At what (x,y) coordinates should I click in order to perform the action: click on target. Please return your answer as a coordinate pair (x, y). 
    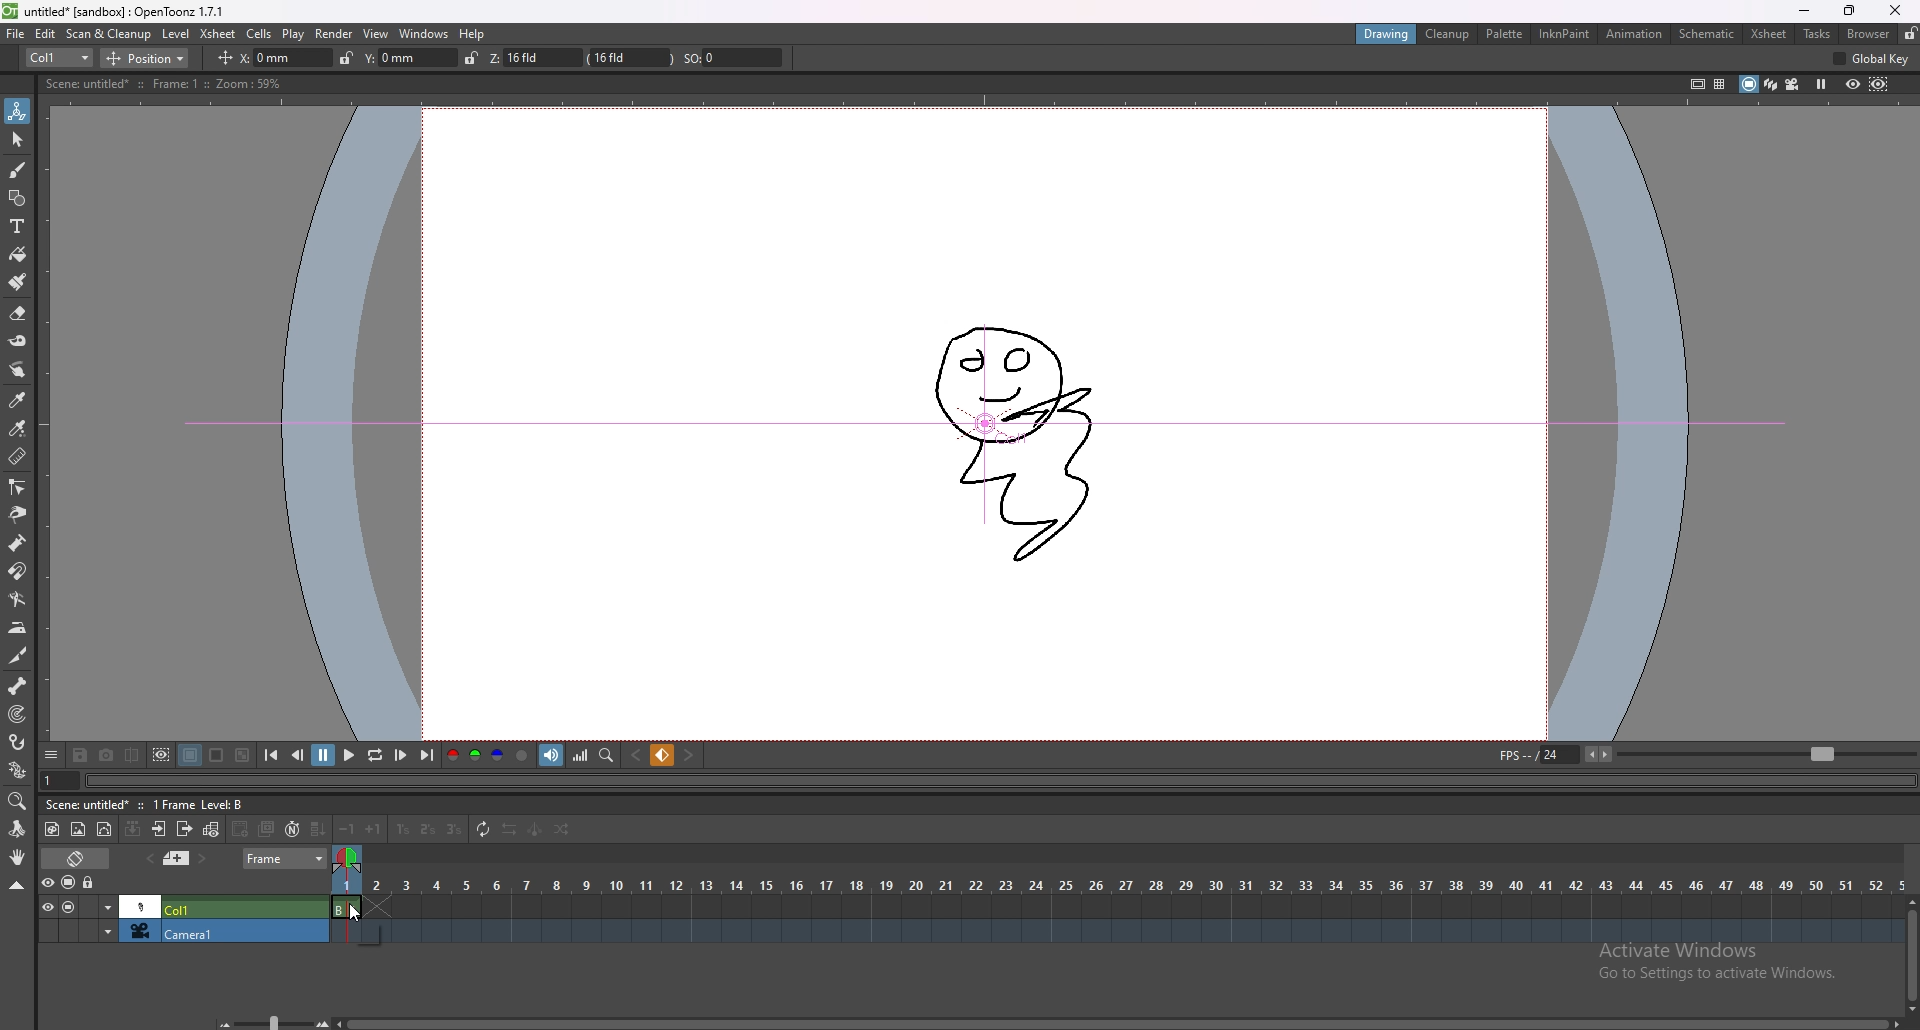
    Looking at the image, I should click on (19, 714).